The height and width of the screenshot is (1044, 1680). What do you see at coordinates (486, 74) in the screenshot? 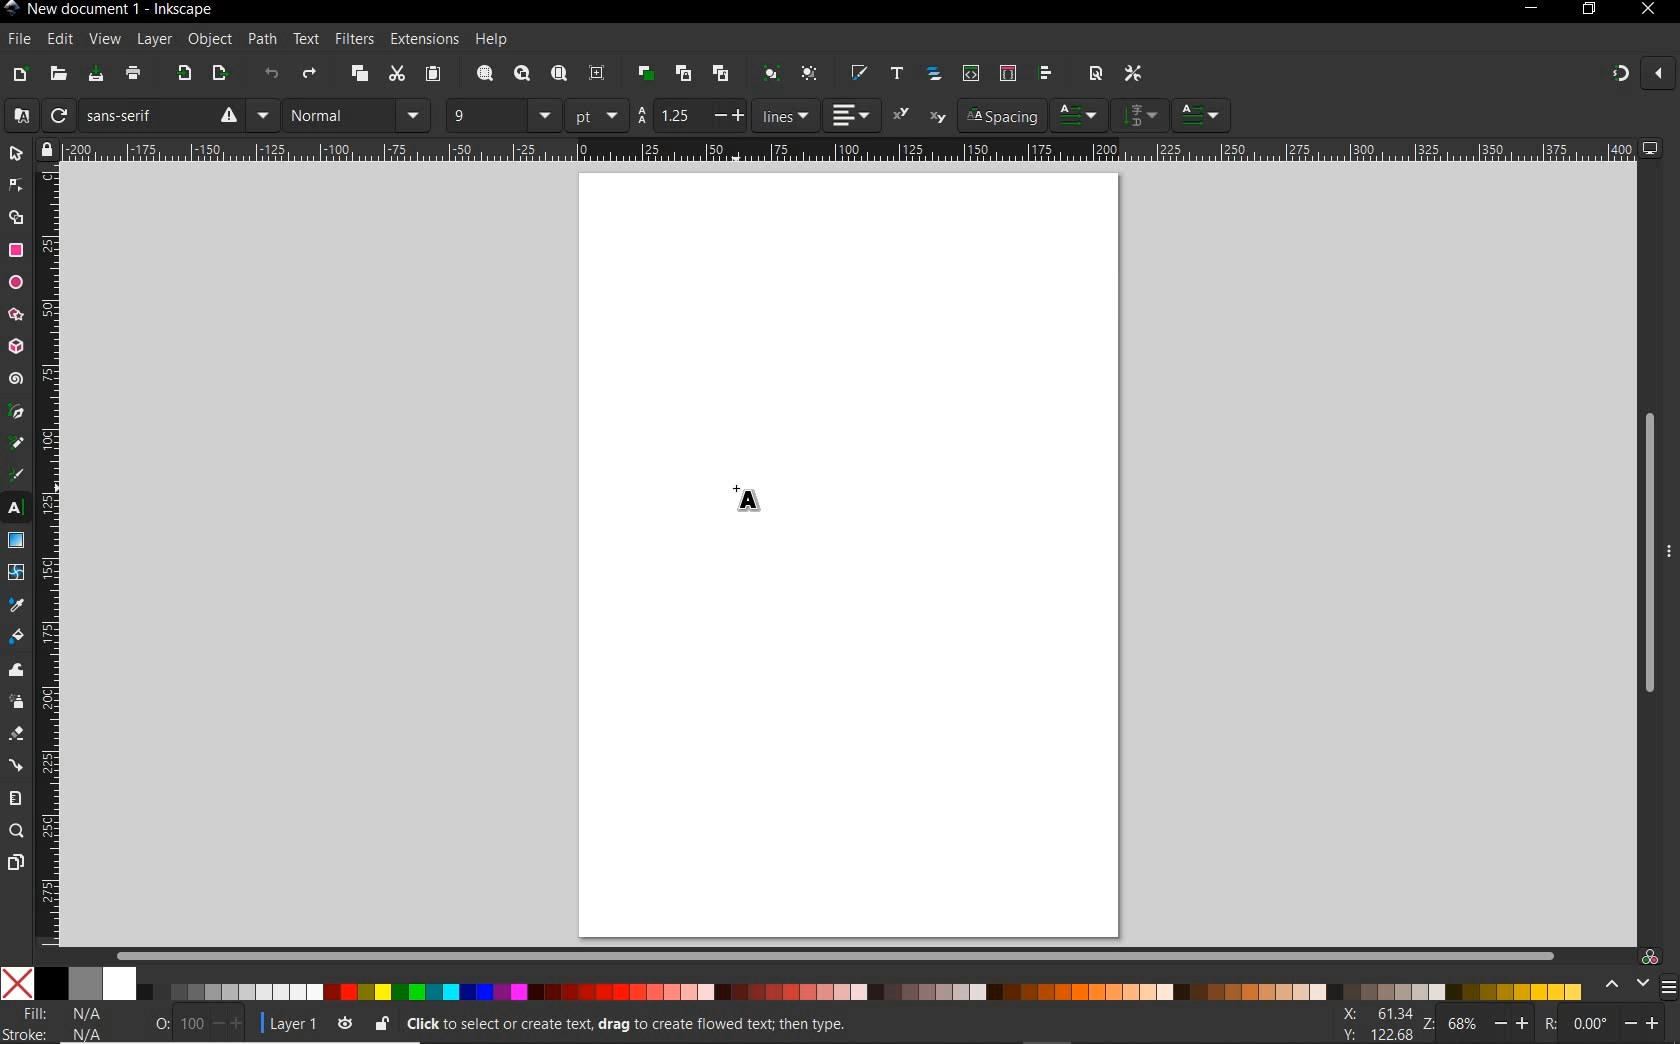
I see `zoom selection` at bounding box center [486, 74].